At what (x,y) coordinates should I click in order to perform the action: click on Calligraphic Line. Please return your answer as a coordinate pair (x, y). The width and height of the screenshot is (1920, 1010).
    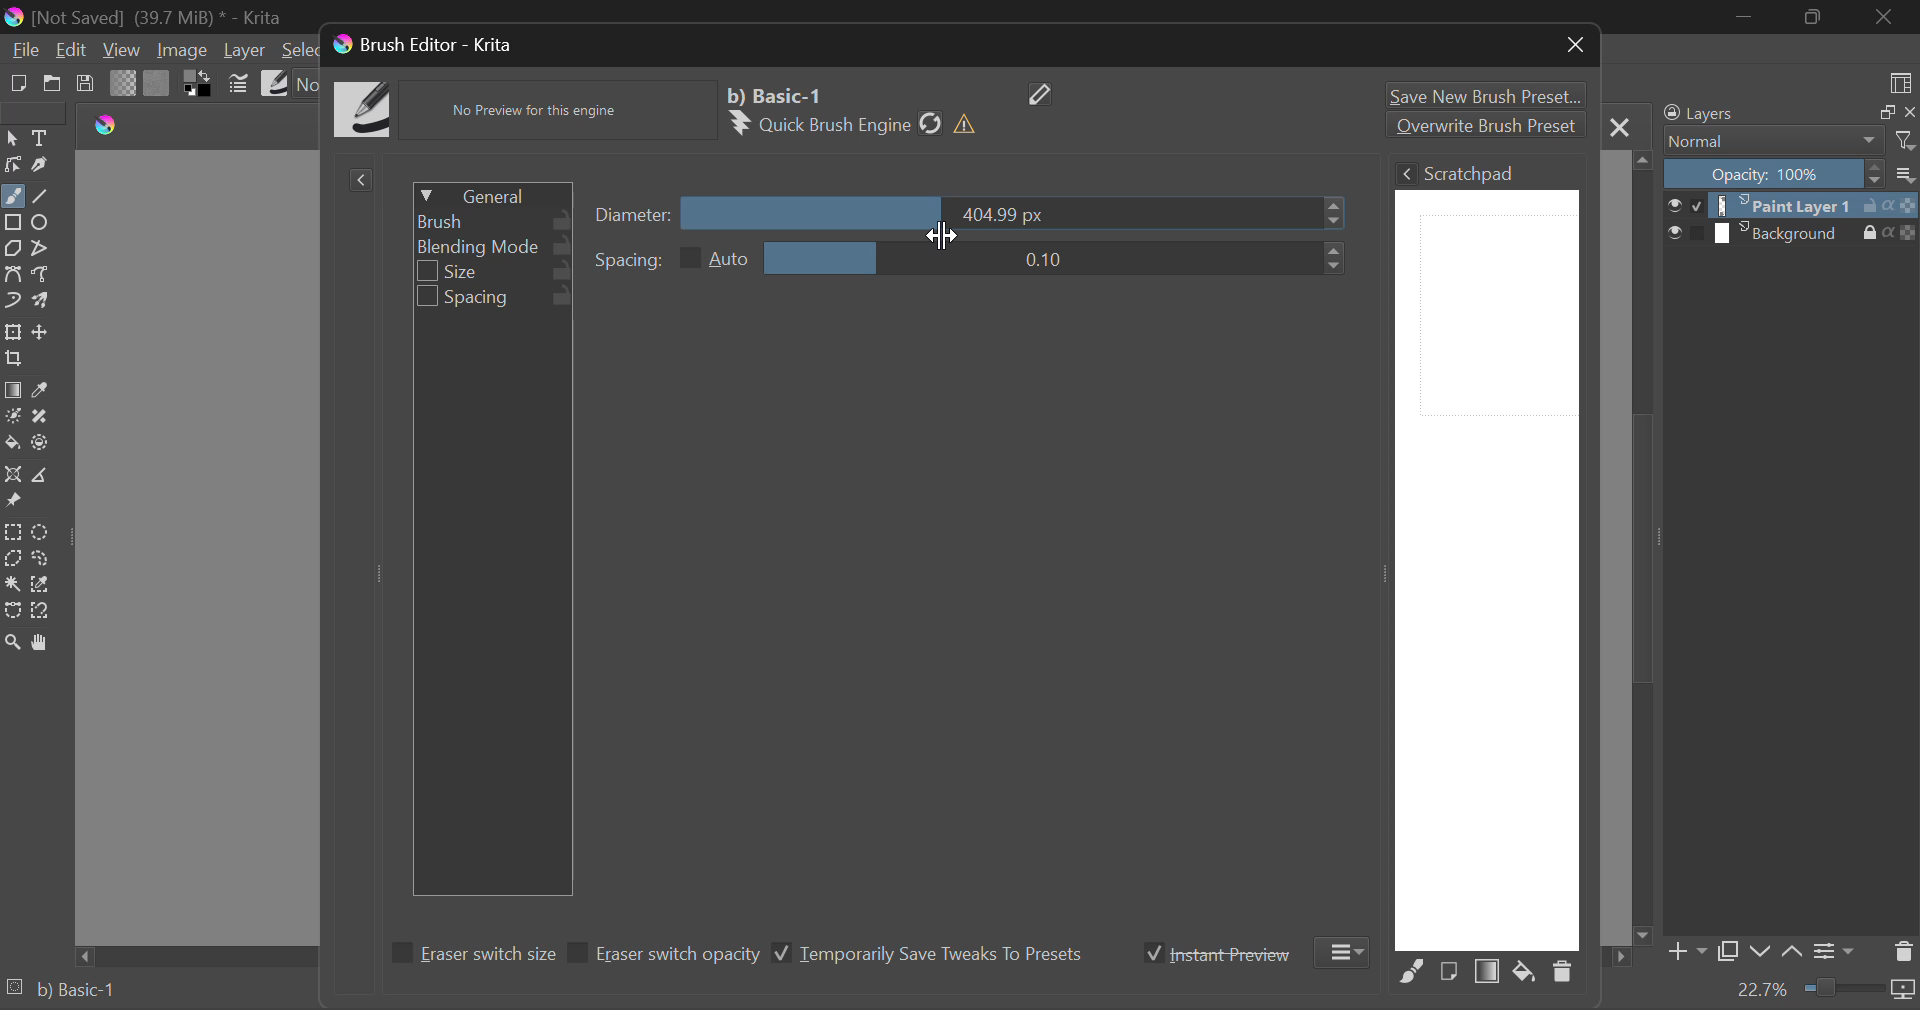
    Looking at the image, I should click on (38, 164).